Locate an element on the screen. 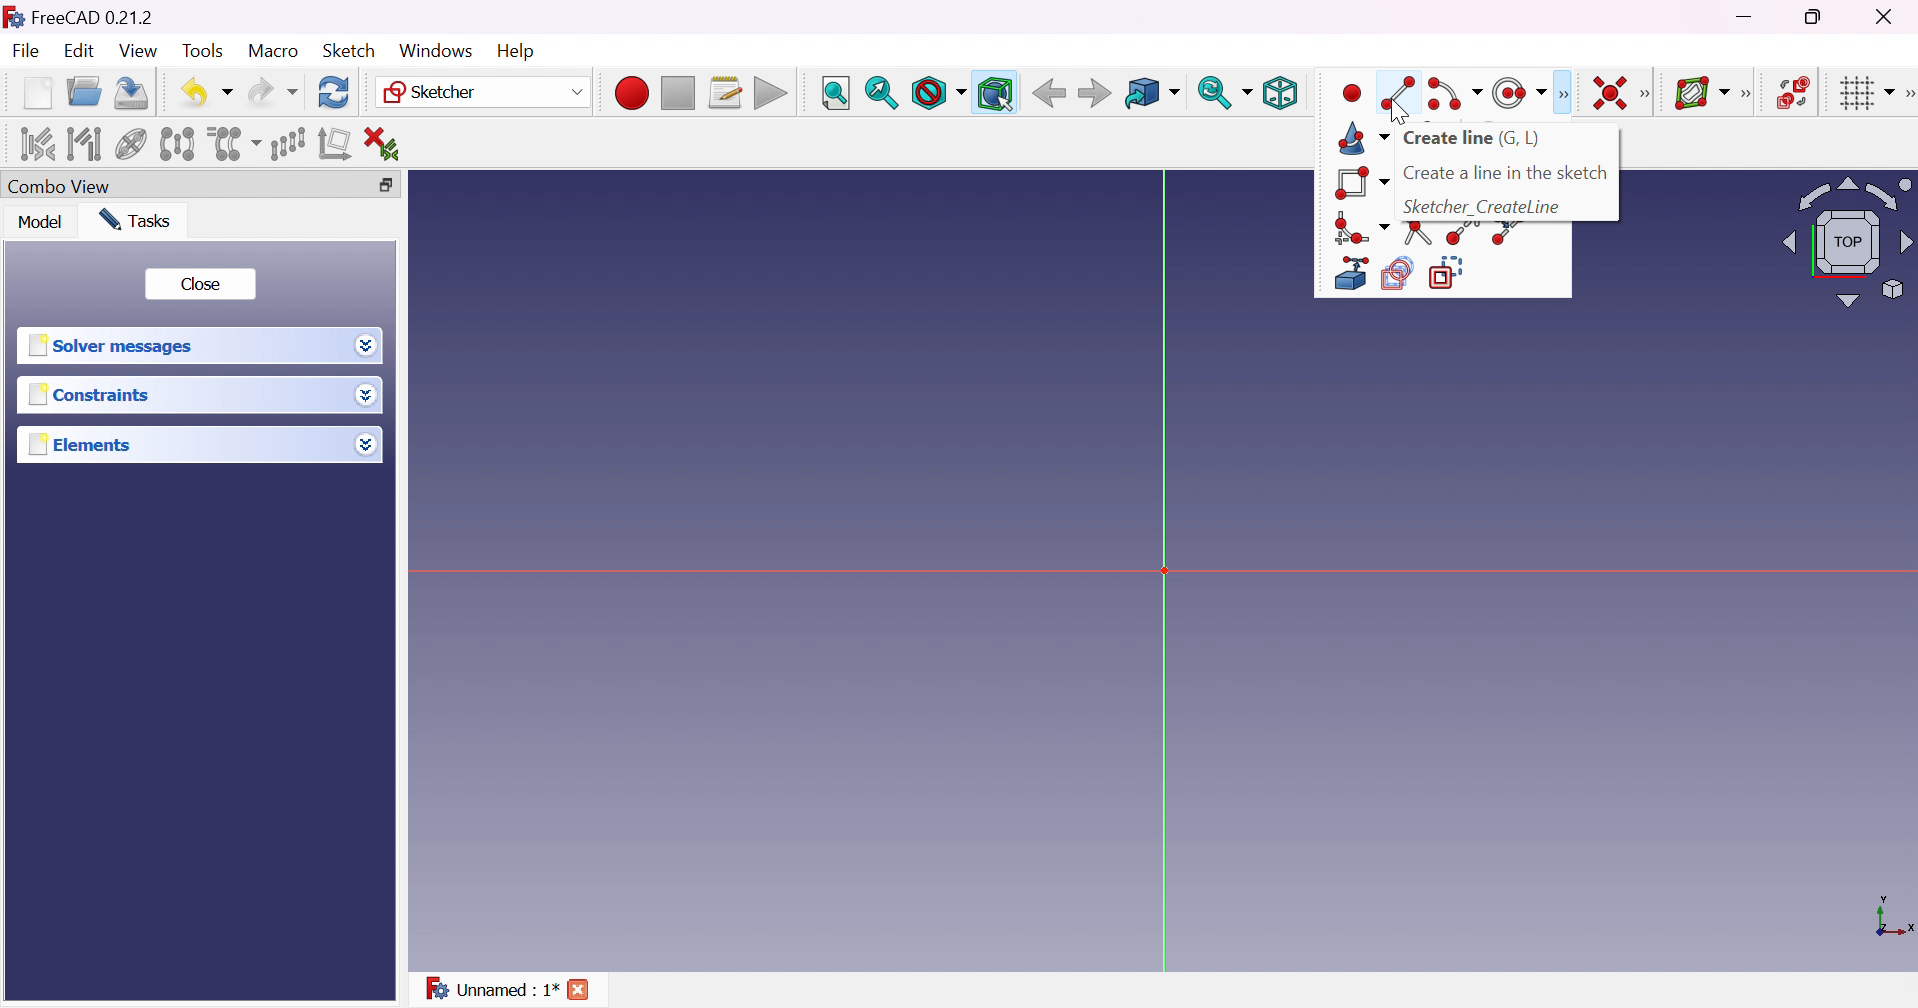 The image size is (1918, 1008). Create conic is located at coordinates (1361, 139).